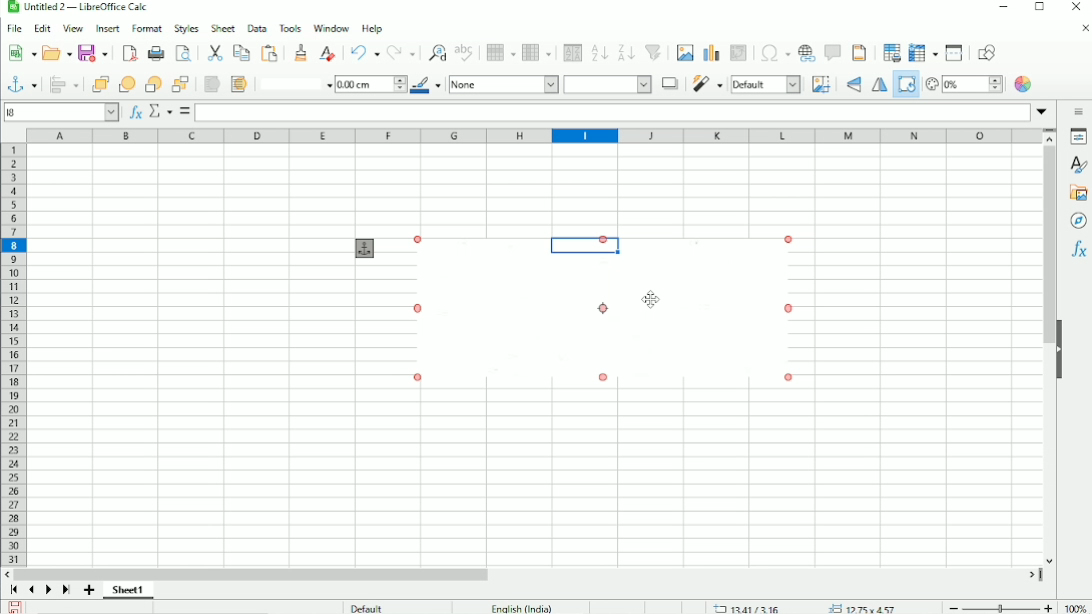  Describe the element at coordinates (125, 83) in the screenshot. I see `Forward one` at that location.